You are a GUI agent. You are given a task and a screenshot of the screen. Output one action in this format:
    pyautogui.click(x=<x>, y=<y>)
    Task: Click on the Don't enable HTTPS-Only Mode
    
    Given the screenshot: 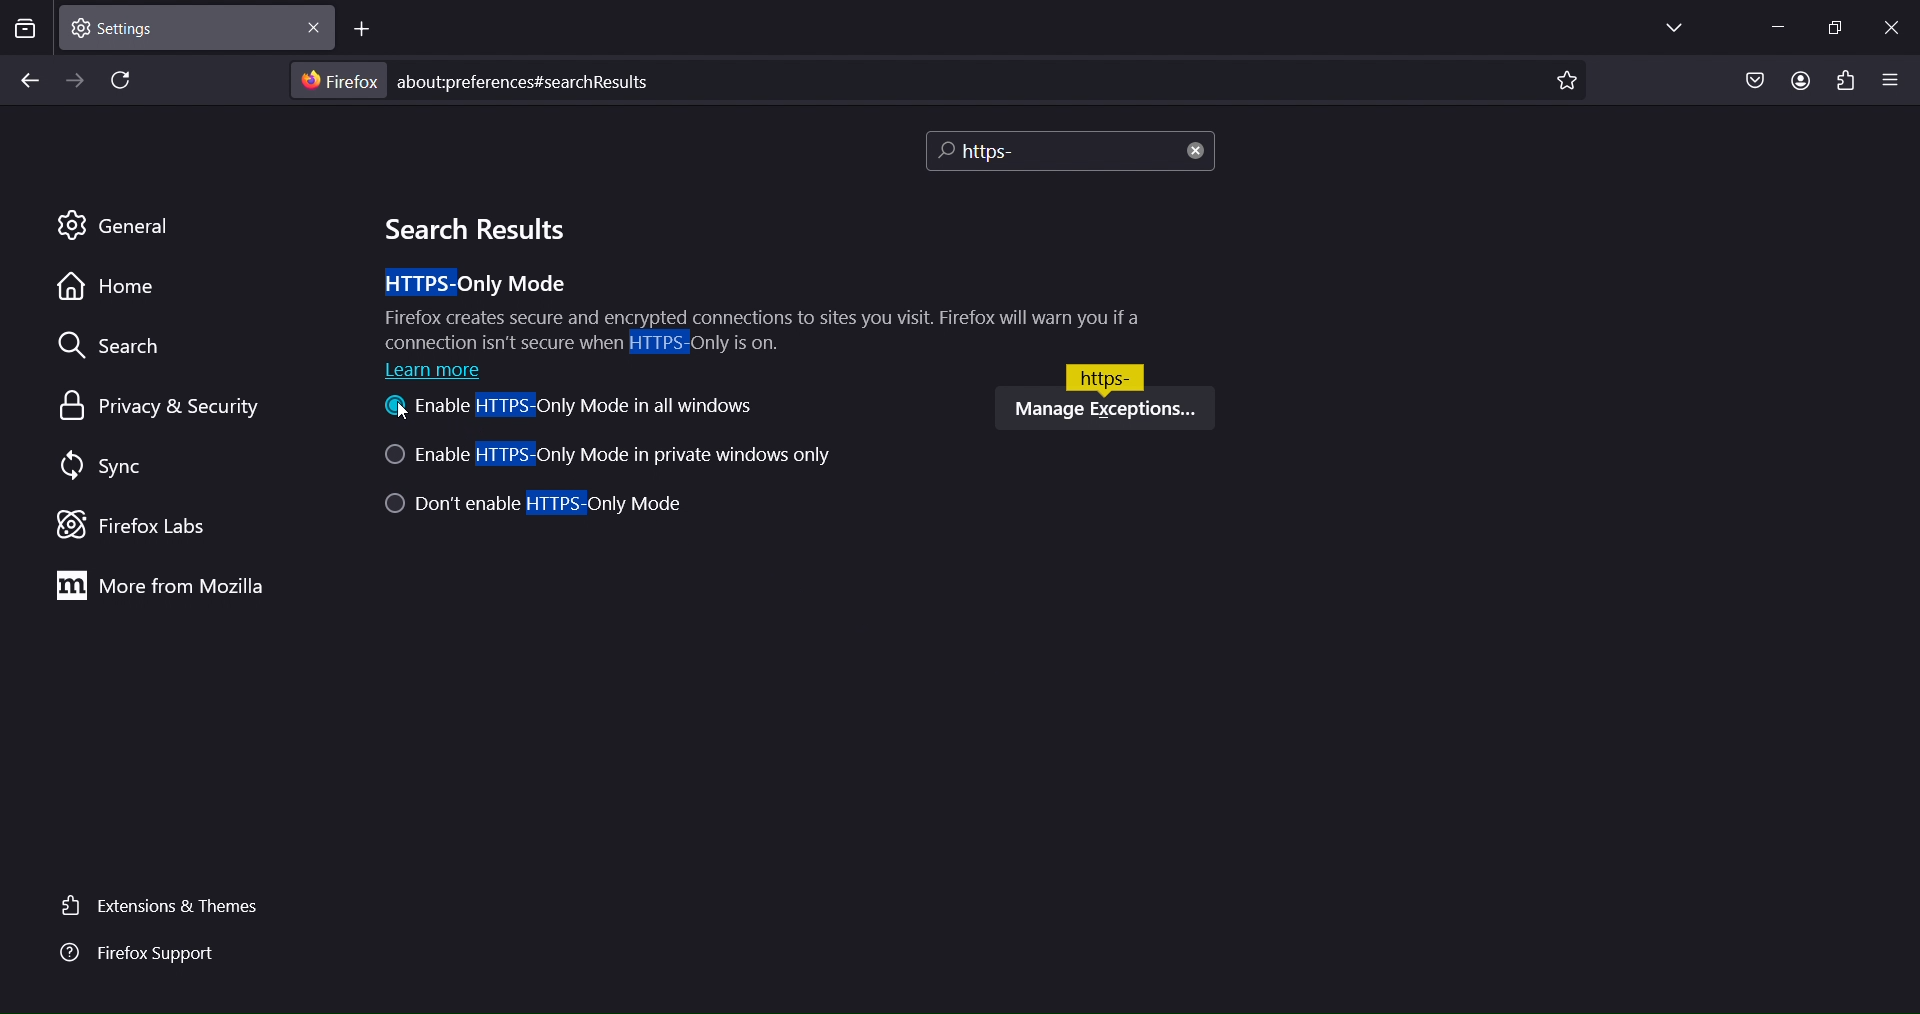 What is the action you would take?
    pyautogui.click(x=538, y=506)
    